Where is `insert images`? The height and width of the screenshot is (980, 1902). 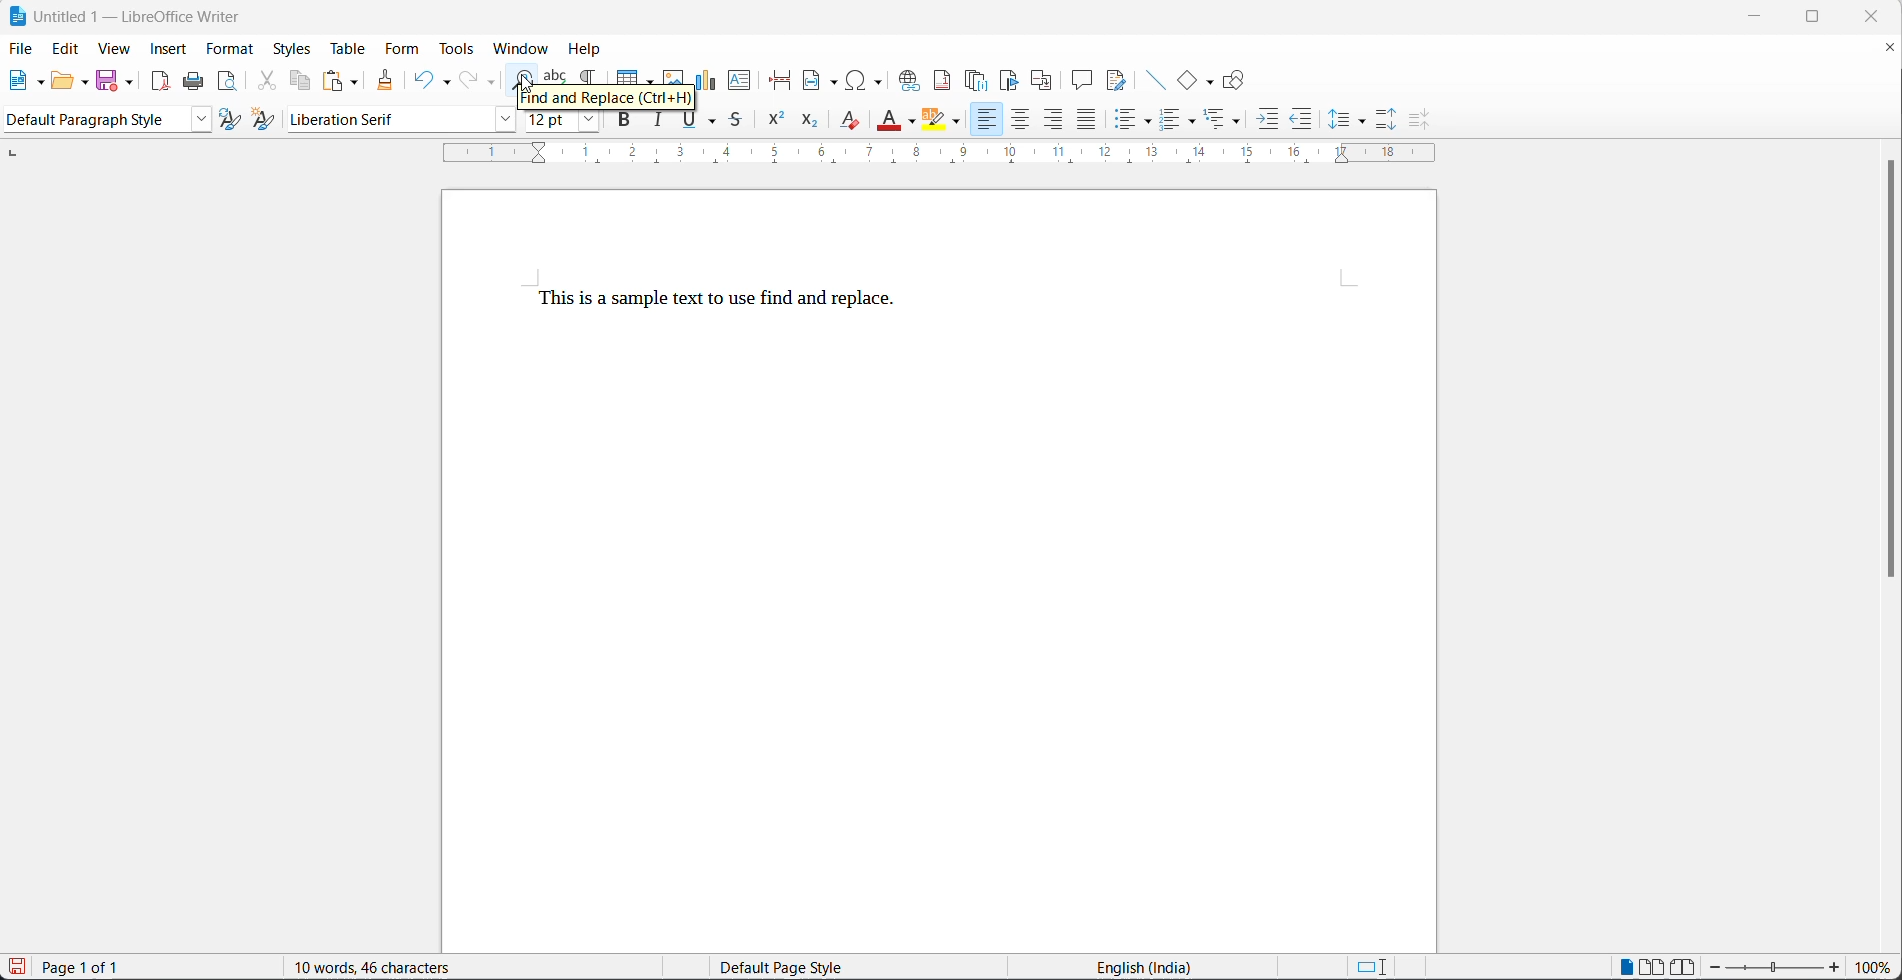
insert images is located at coordinates (675, 73).